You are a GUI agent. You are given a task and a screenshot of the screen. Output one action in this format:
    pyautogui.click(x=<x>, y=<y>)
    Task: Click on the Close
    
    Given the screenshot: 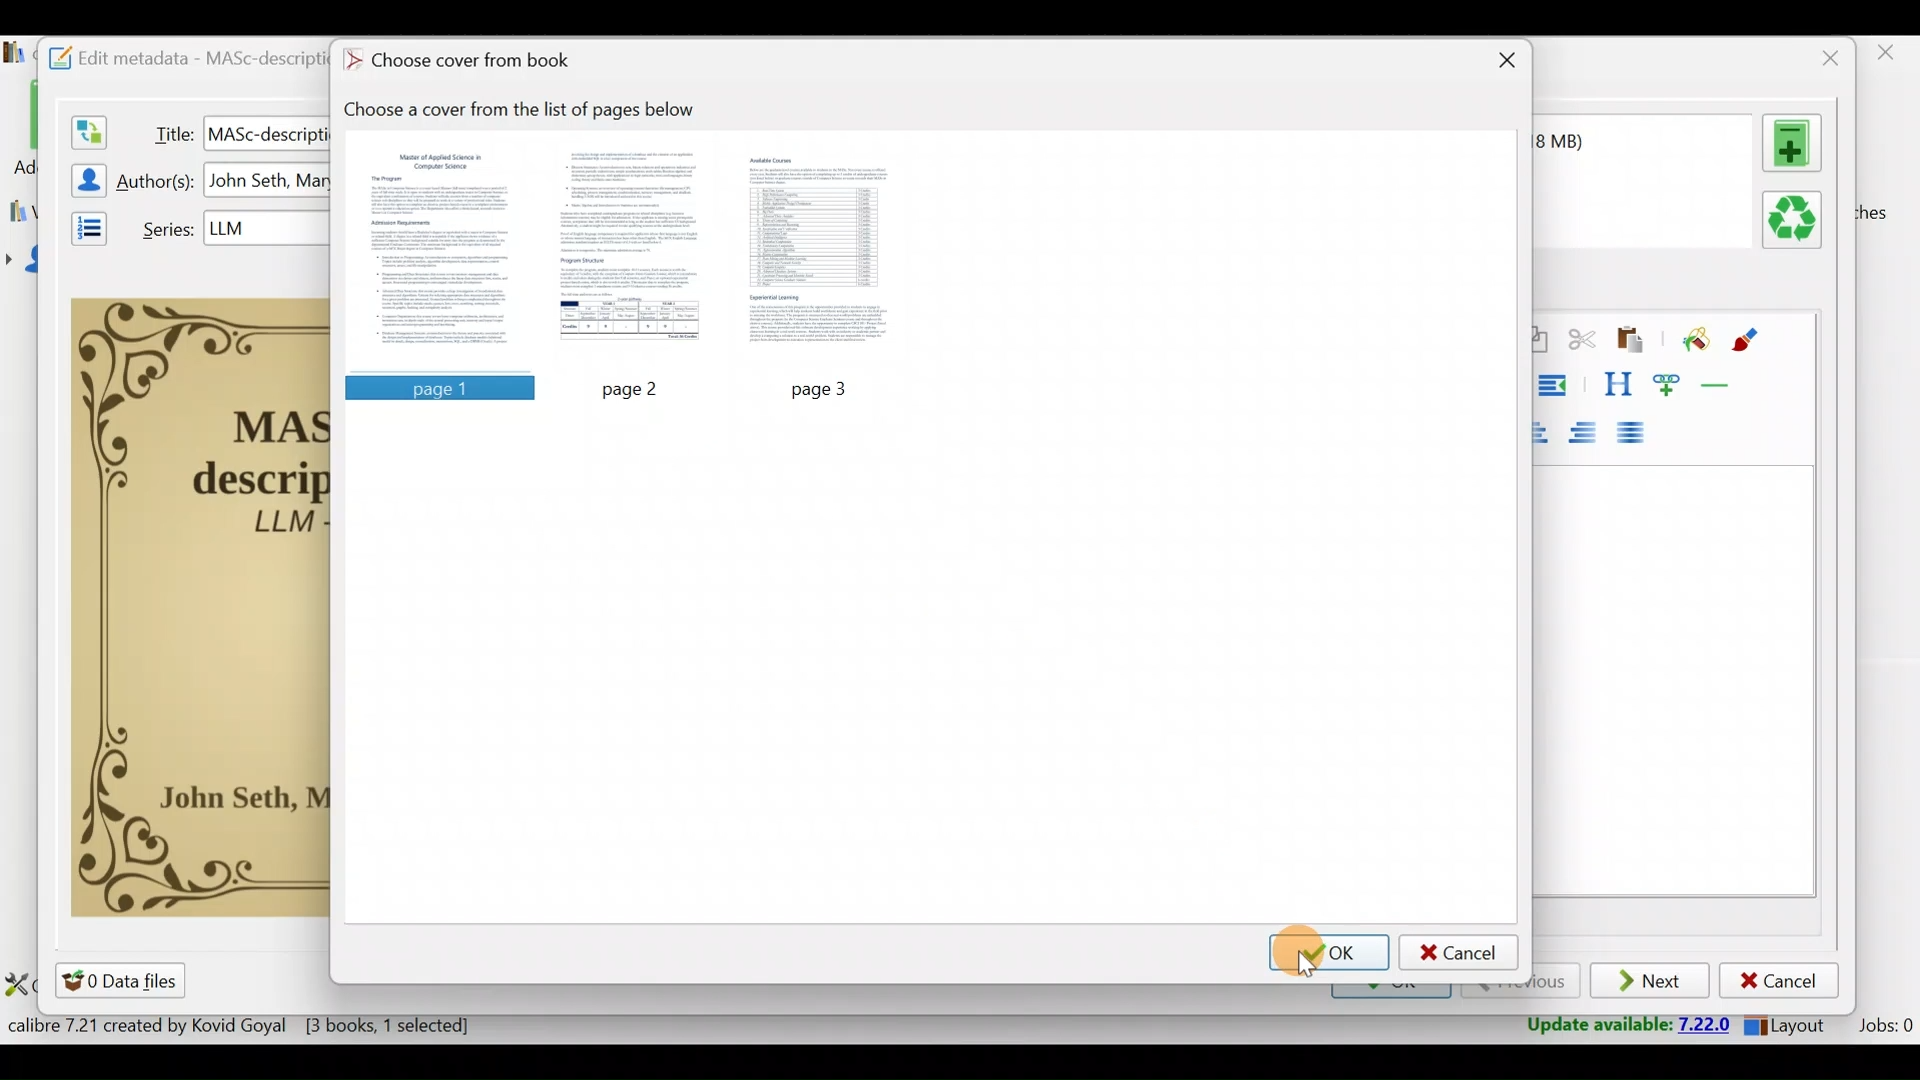 What is the action you would take?
    pyautogui.click(x=1503, y=63)
    